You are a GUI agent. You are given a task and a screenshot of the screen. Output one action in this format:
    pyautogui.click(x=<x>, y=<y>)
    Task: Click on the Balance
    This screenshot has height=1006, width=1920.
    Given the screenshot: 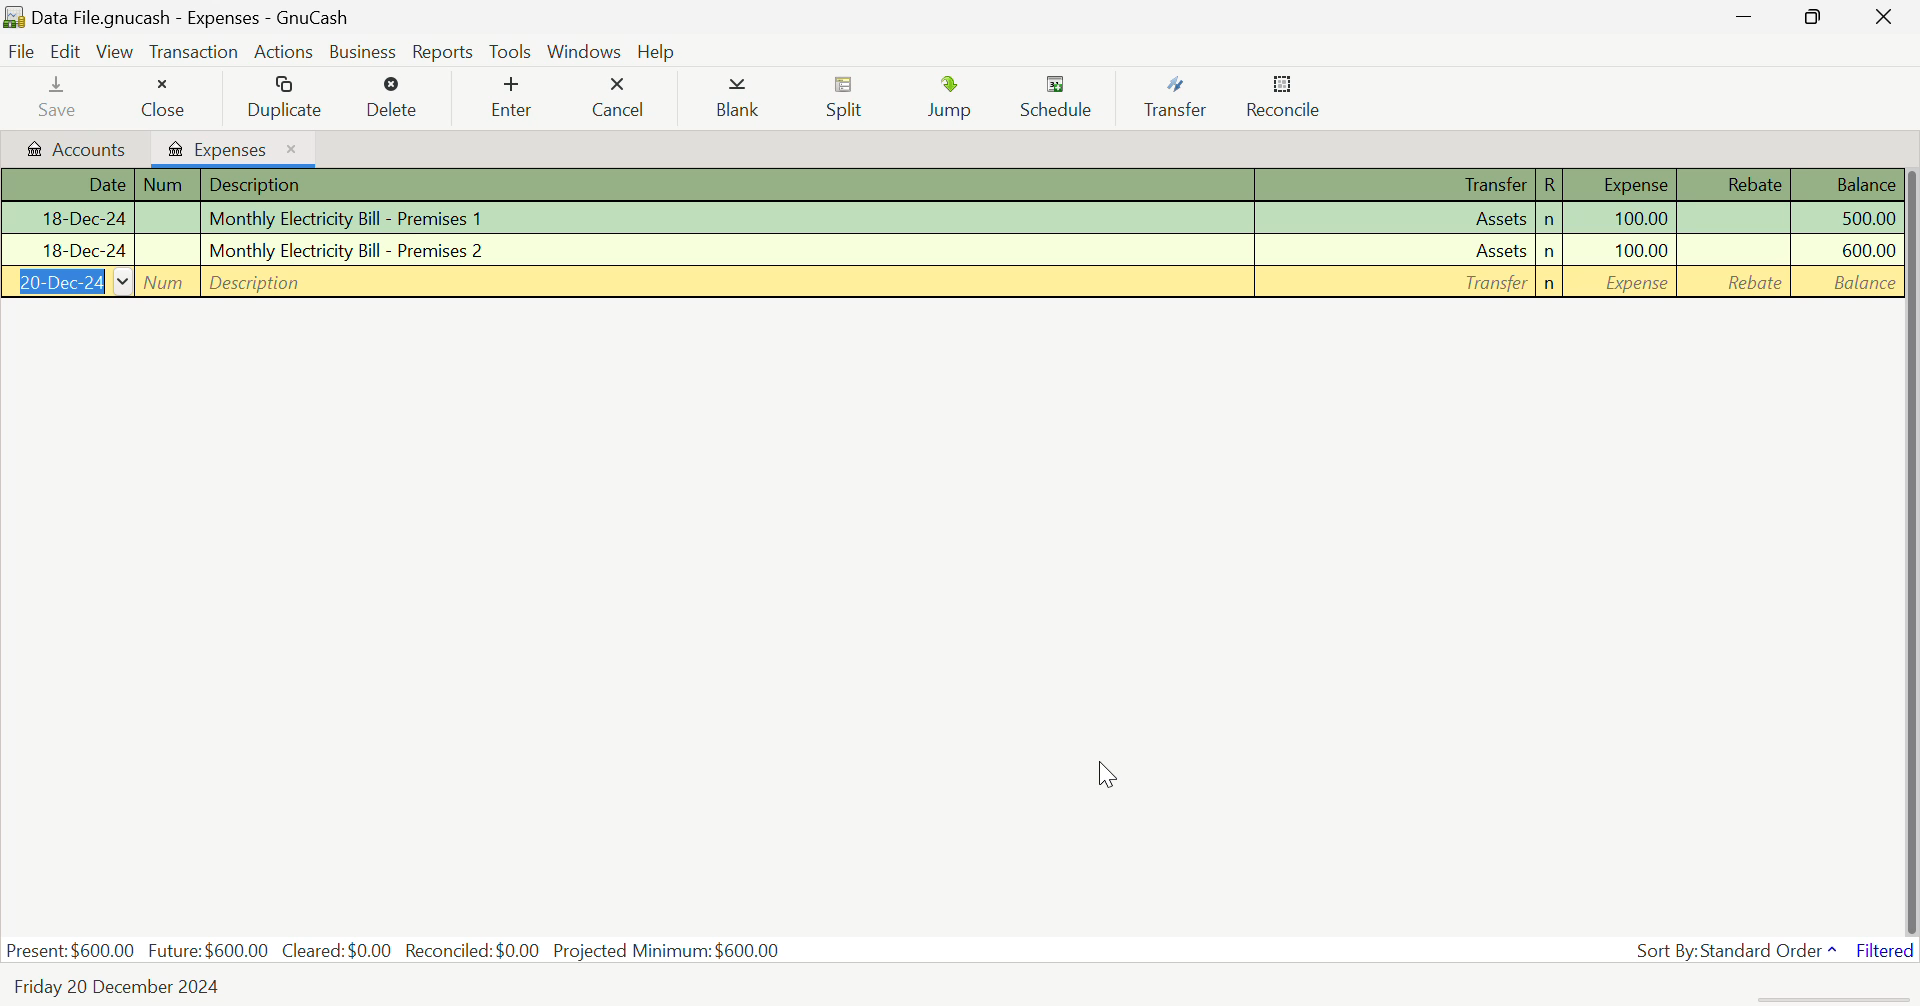 What is the action you would take?
    pyautogui.click(x=1844, y=284)
    